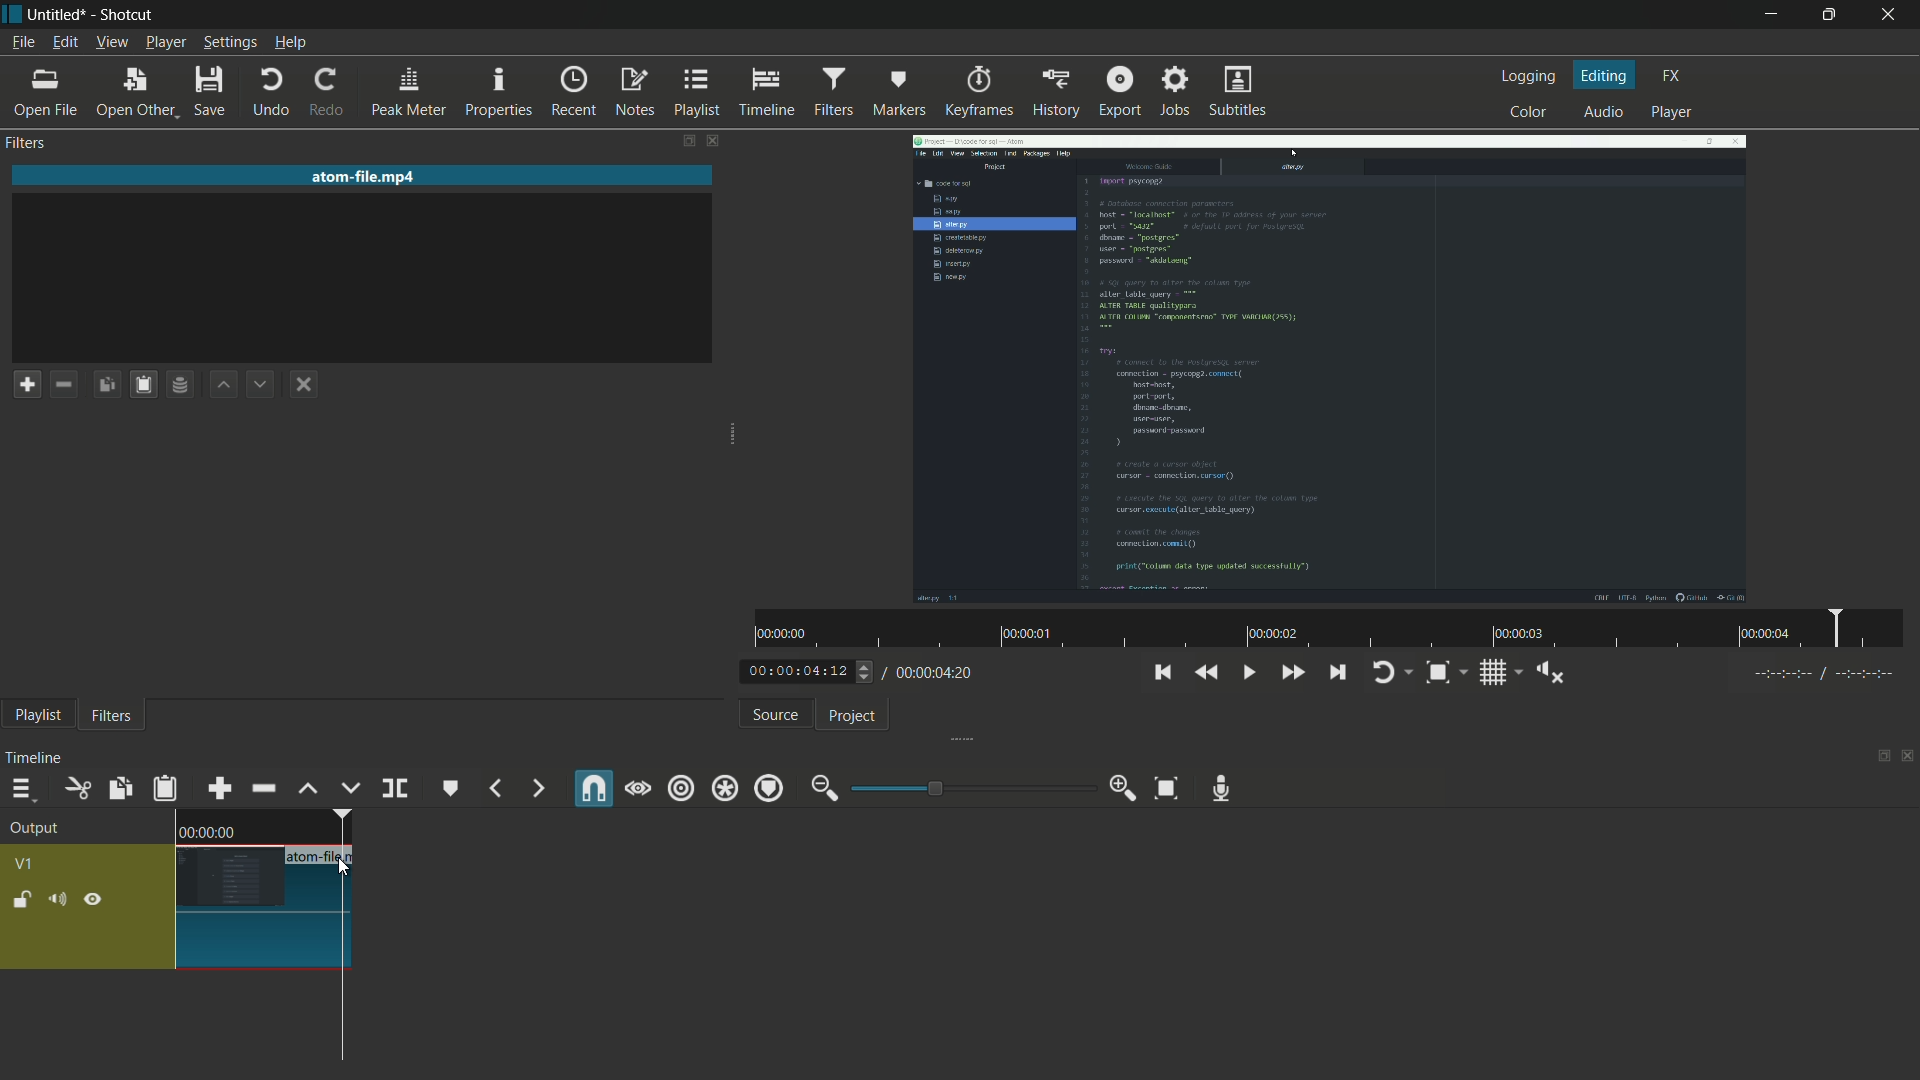  What do you see at coordinates (261, 386) in the screenshot?
I see `move filter down` at bounding box center [261, 386].